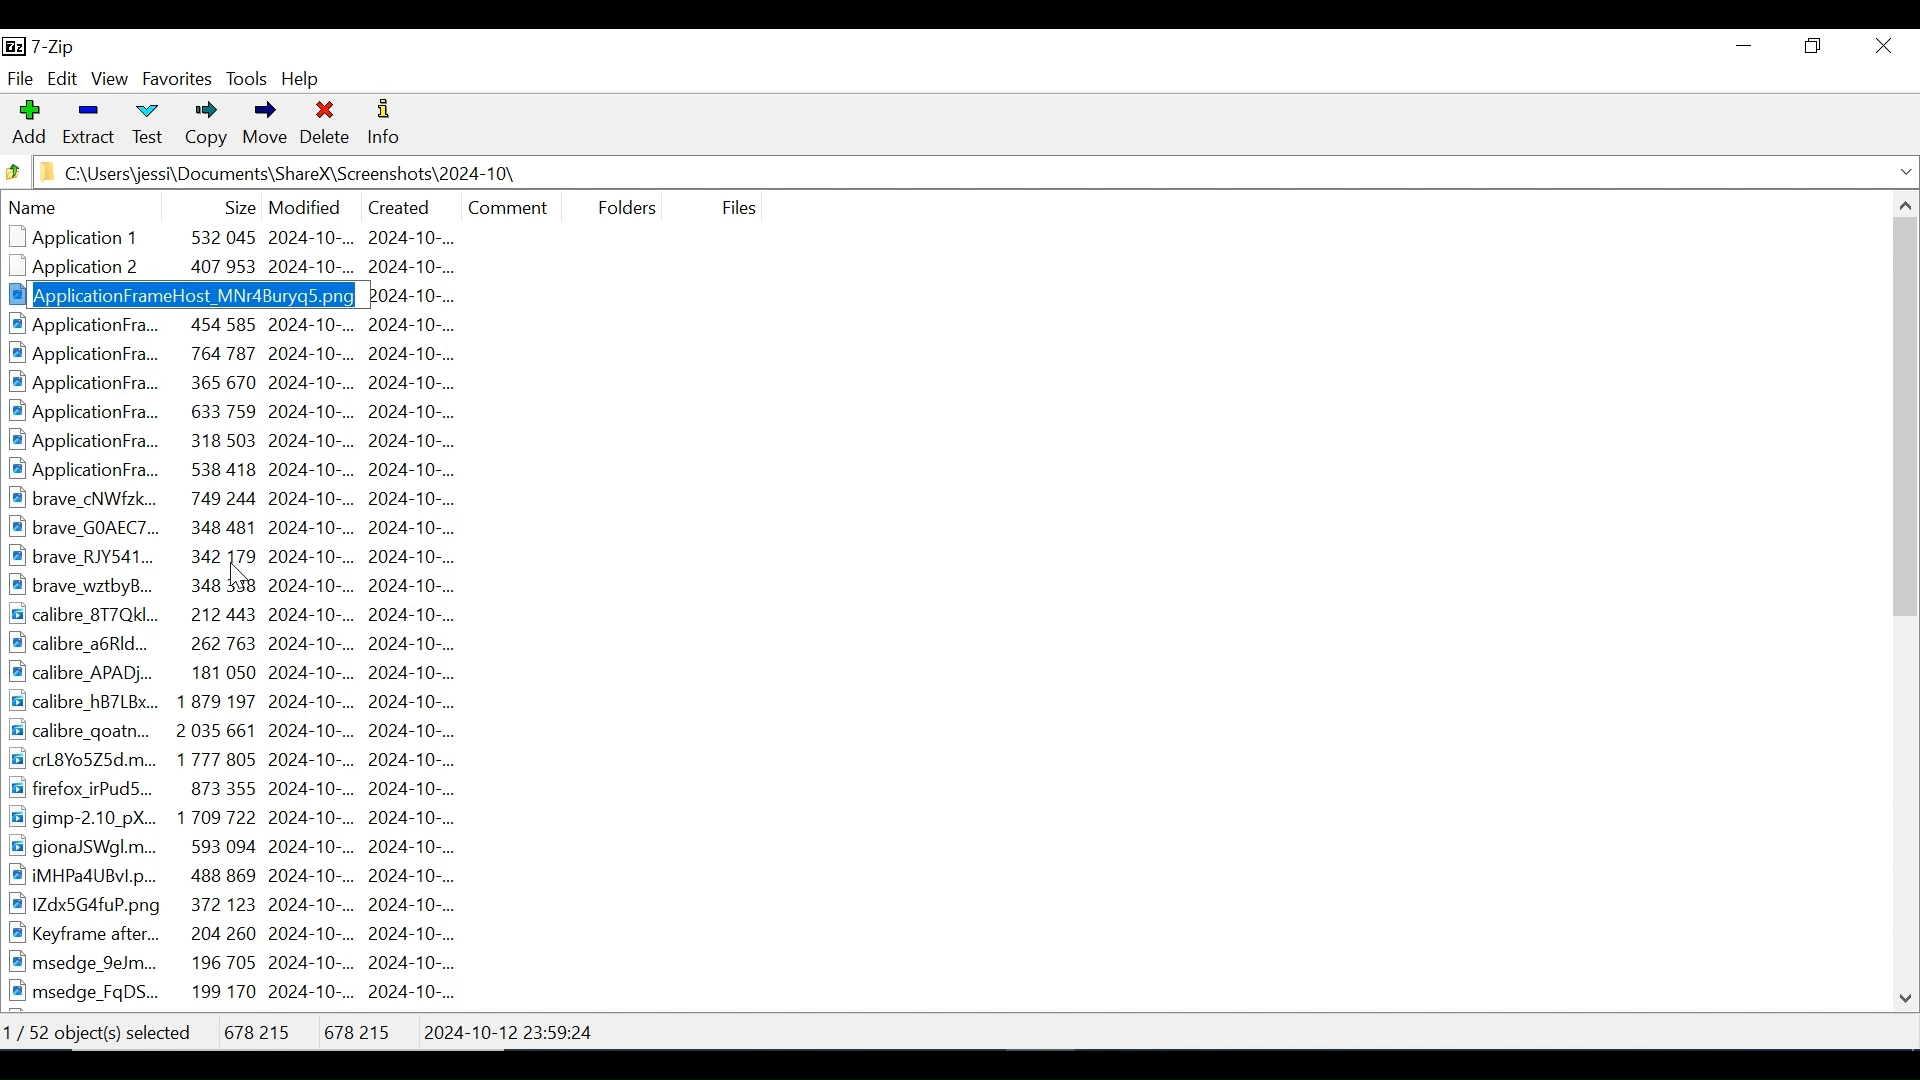  What do you see at coordinates (1882, 46) in the screenshot?
I see `Close` at bounding box center [1882, 46].